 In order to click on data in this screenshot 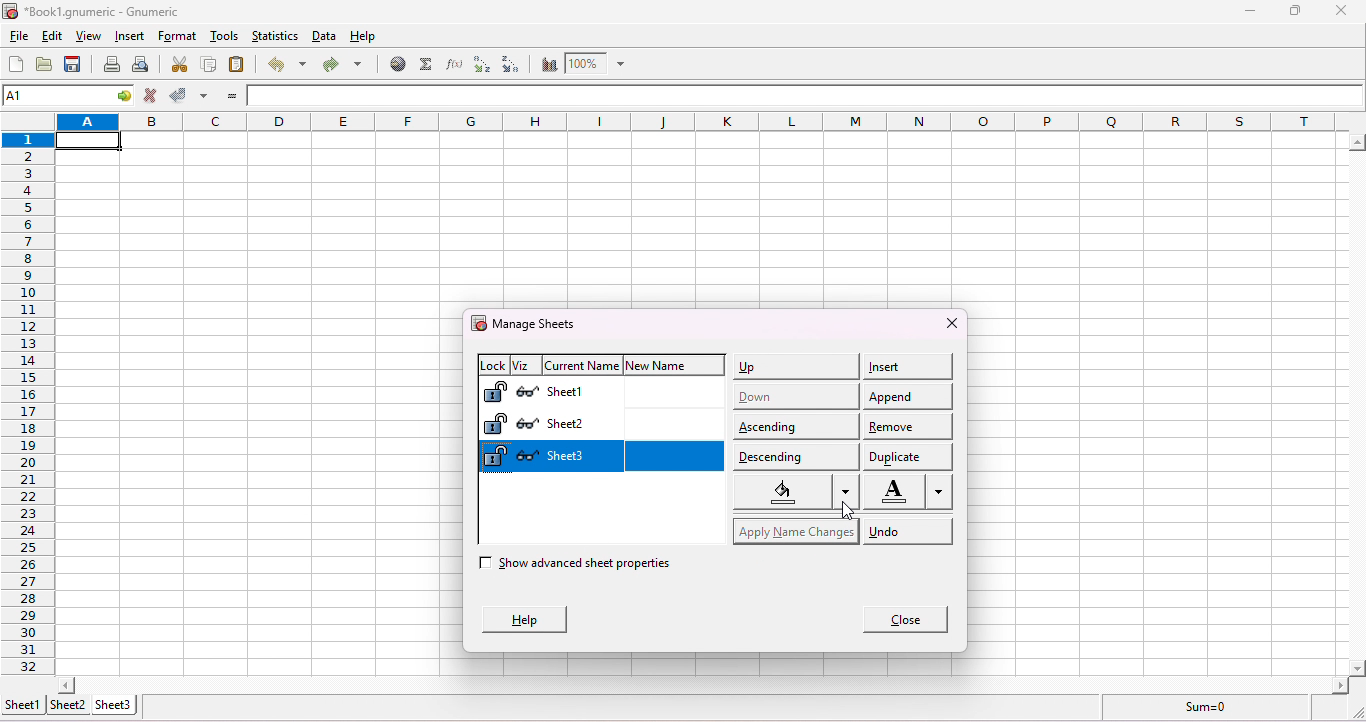, I will do `click(326, 32)`.